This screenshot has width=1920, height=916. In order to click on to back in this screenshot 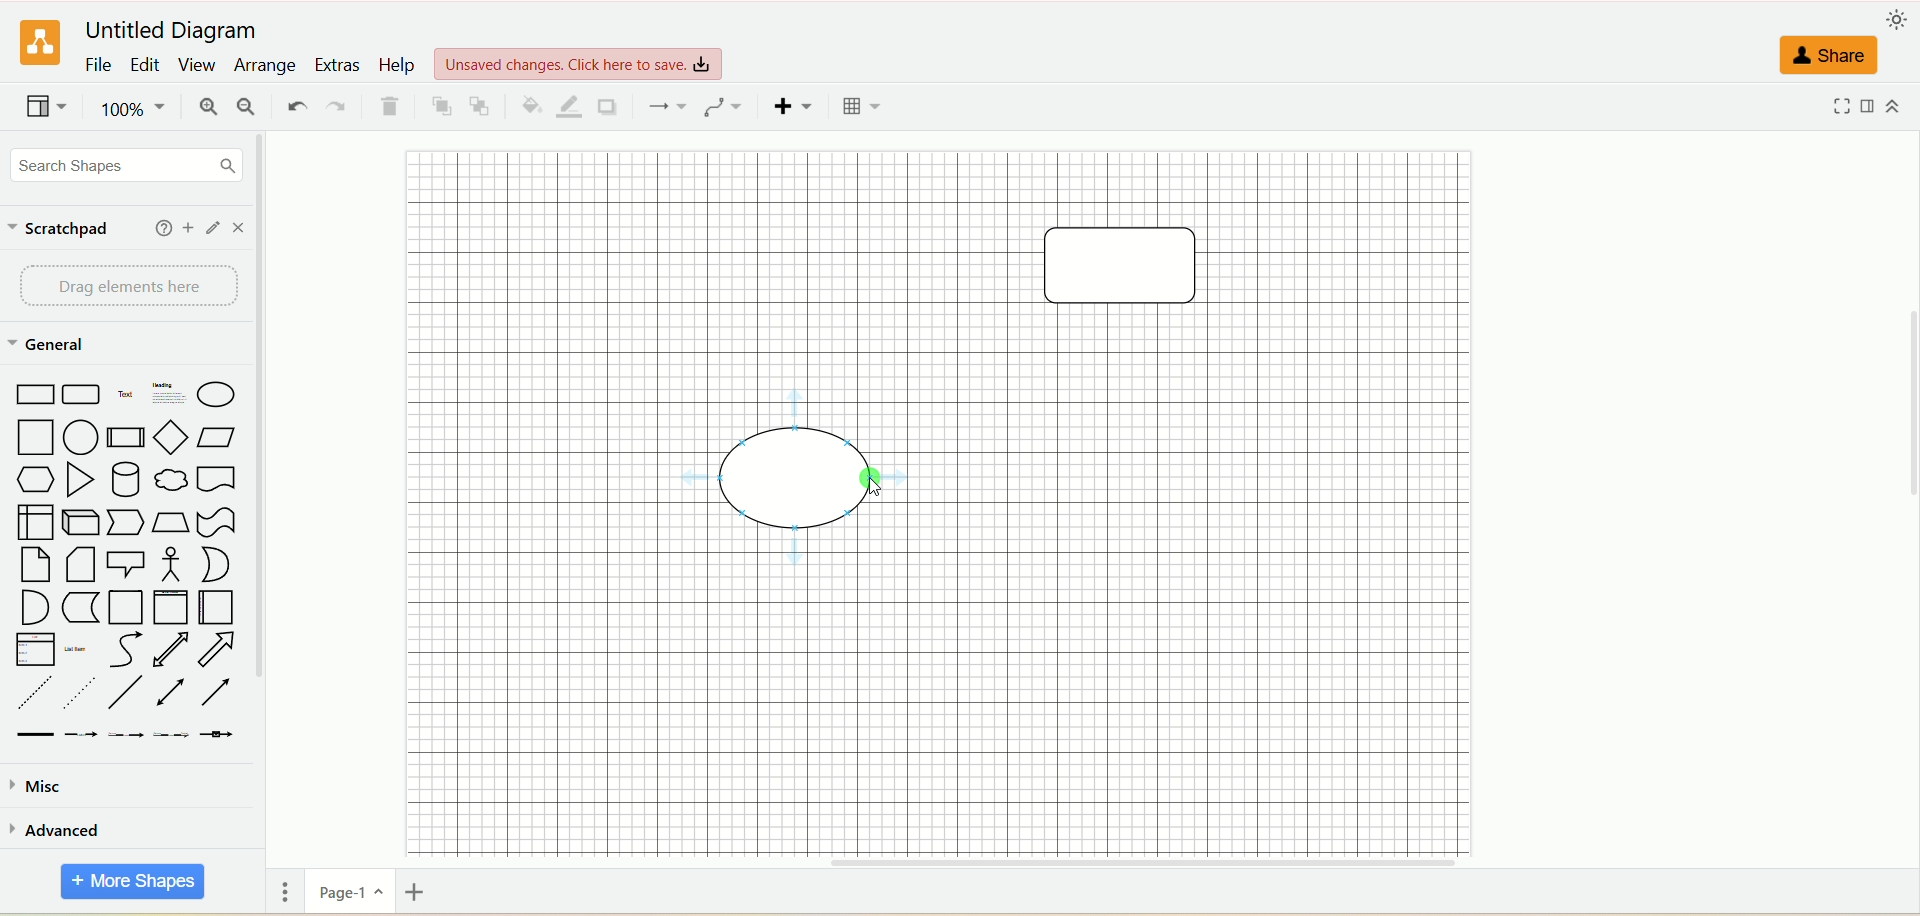, I will do `click(484, 107)`.